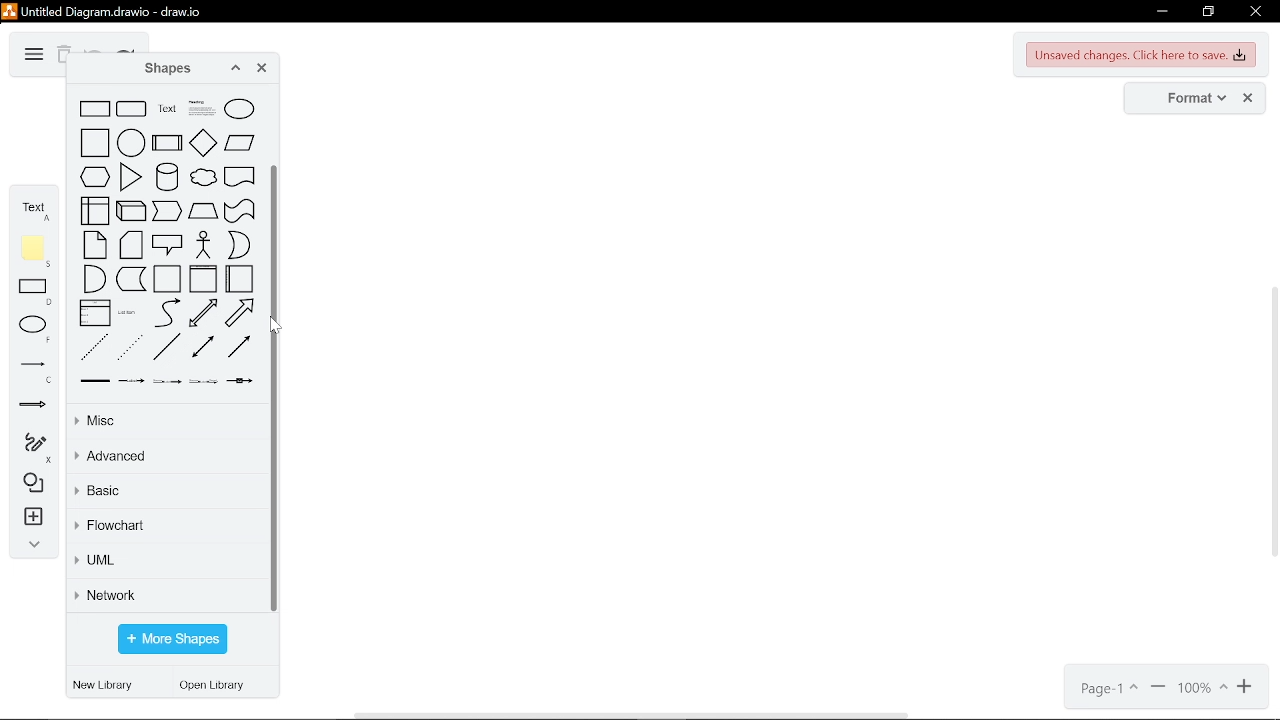  What do you see at coordinates (240, 381) in the screenshot?
I see `connector with symbol` at bounding box center [240, 381].